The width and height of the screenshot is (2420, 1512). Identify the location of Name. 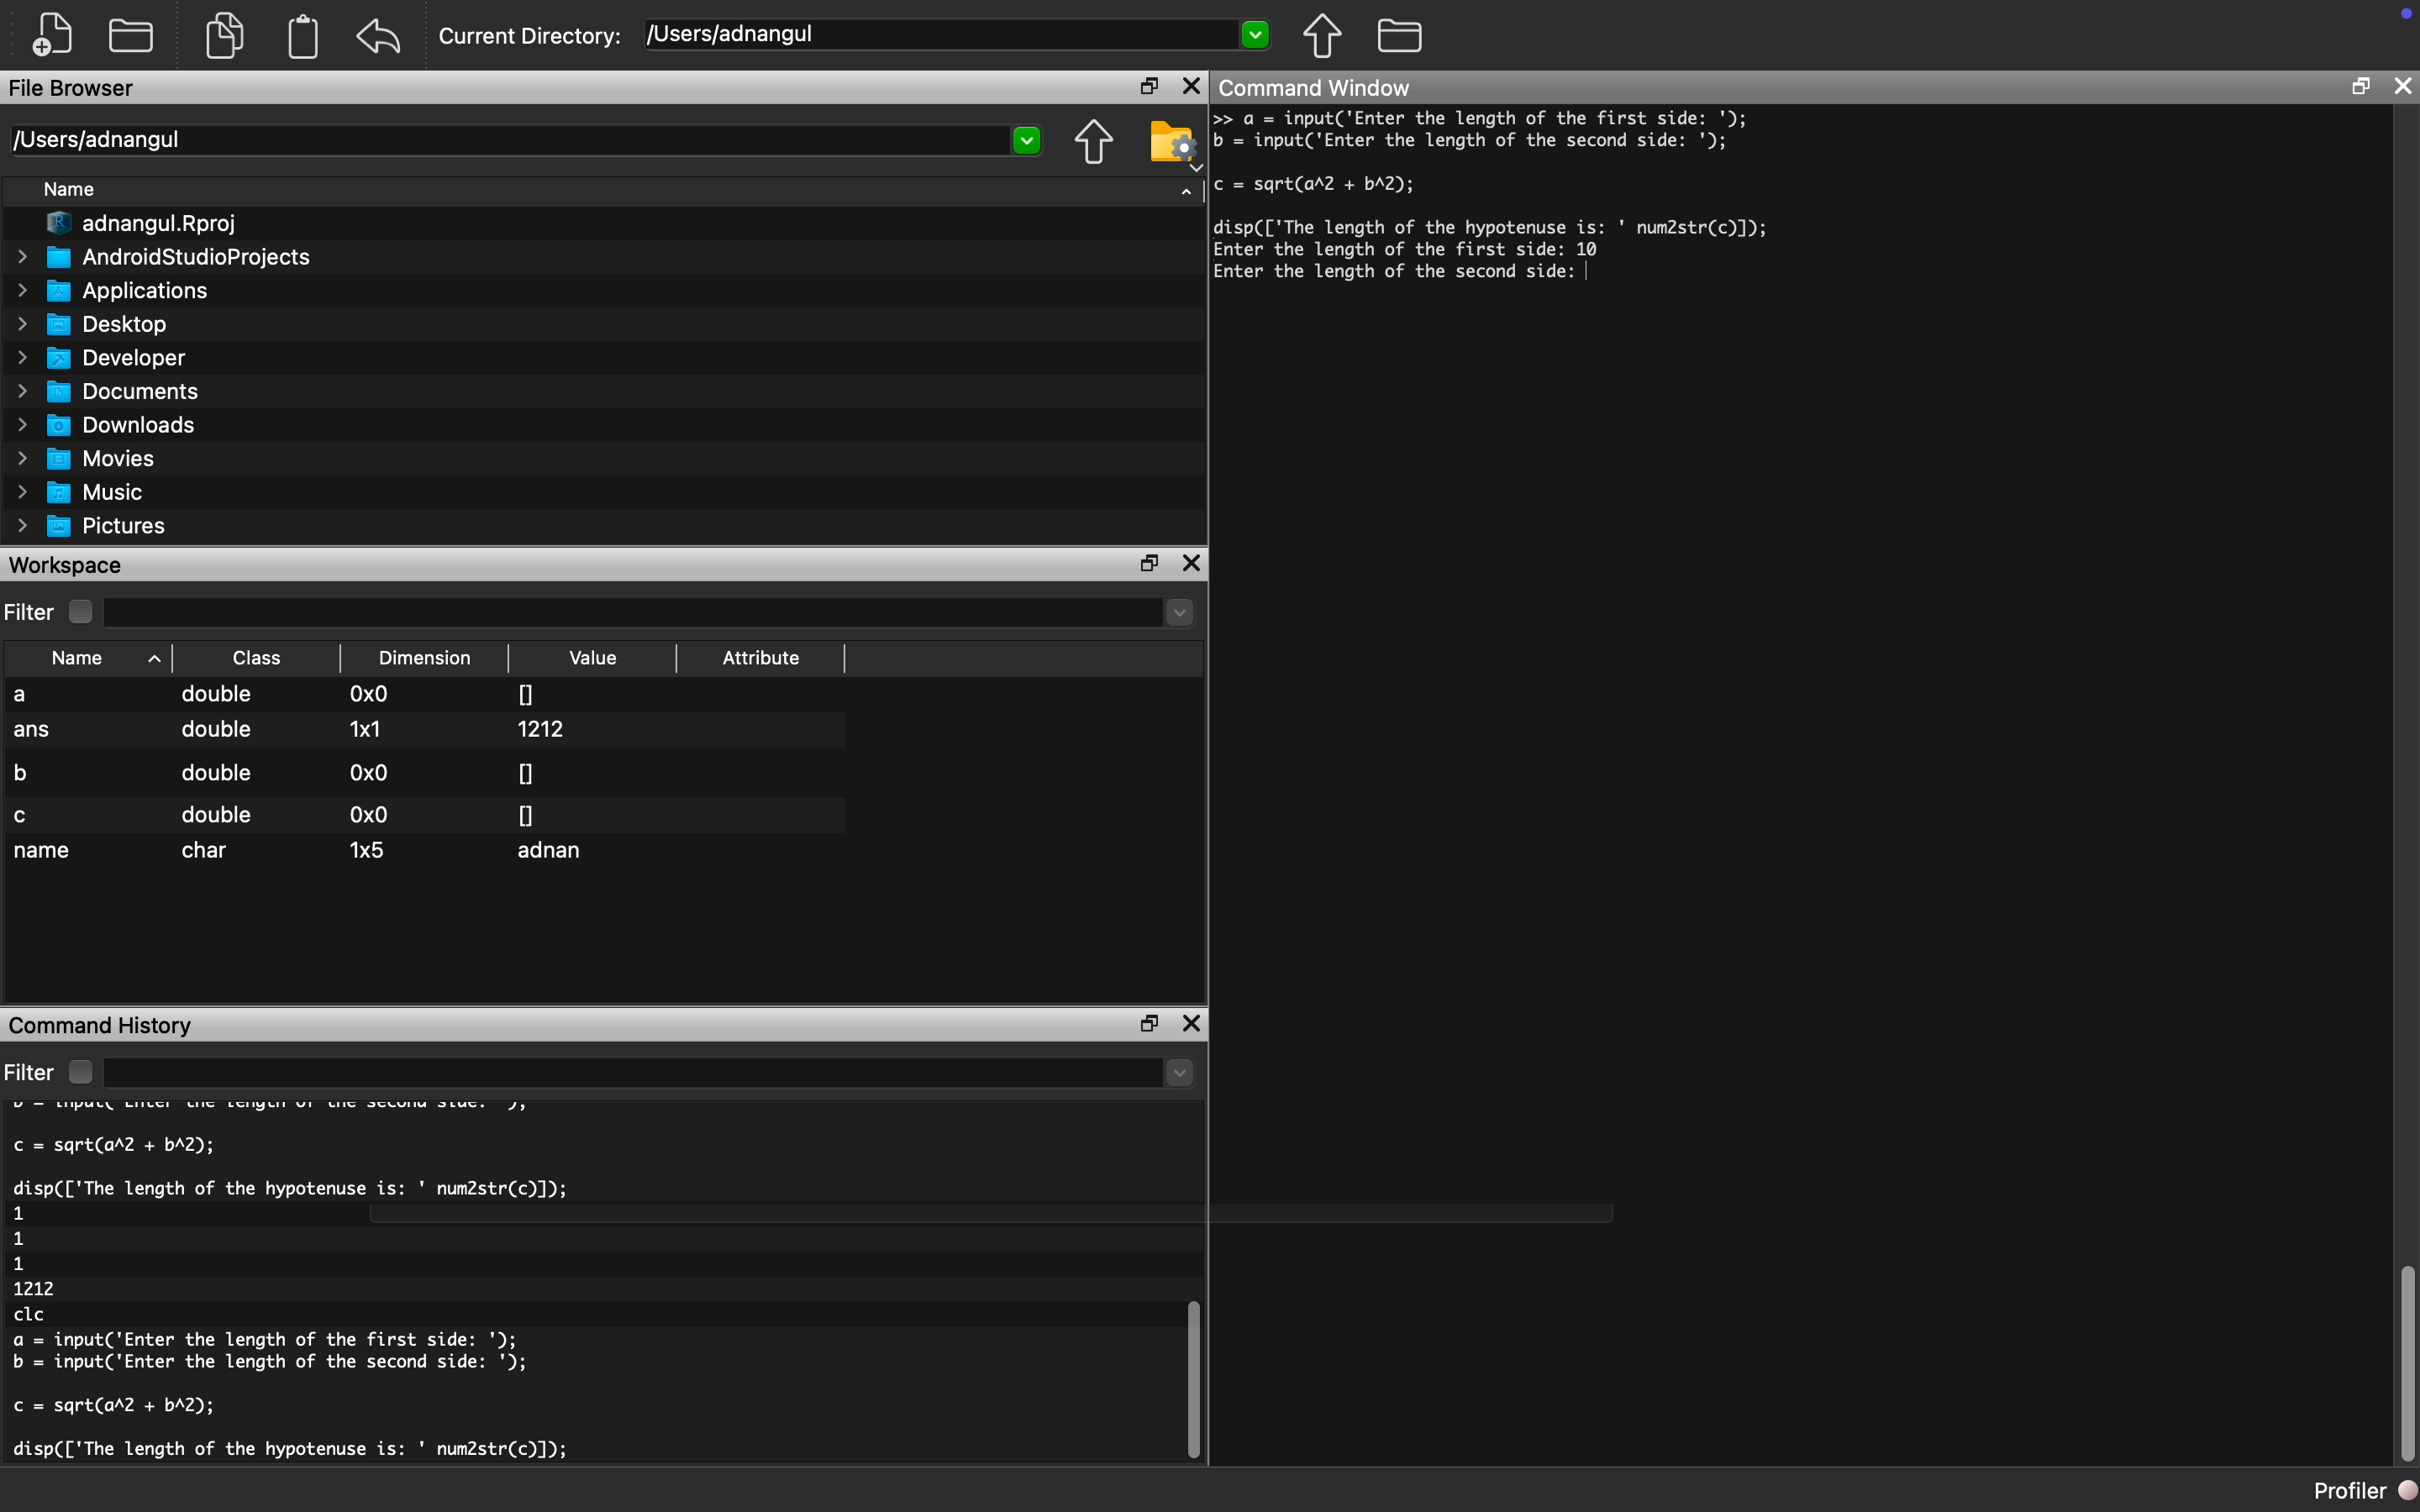
(79, 192).